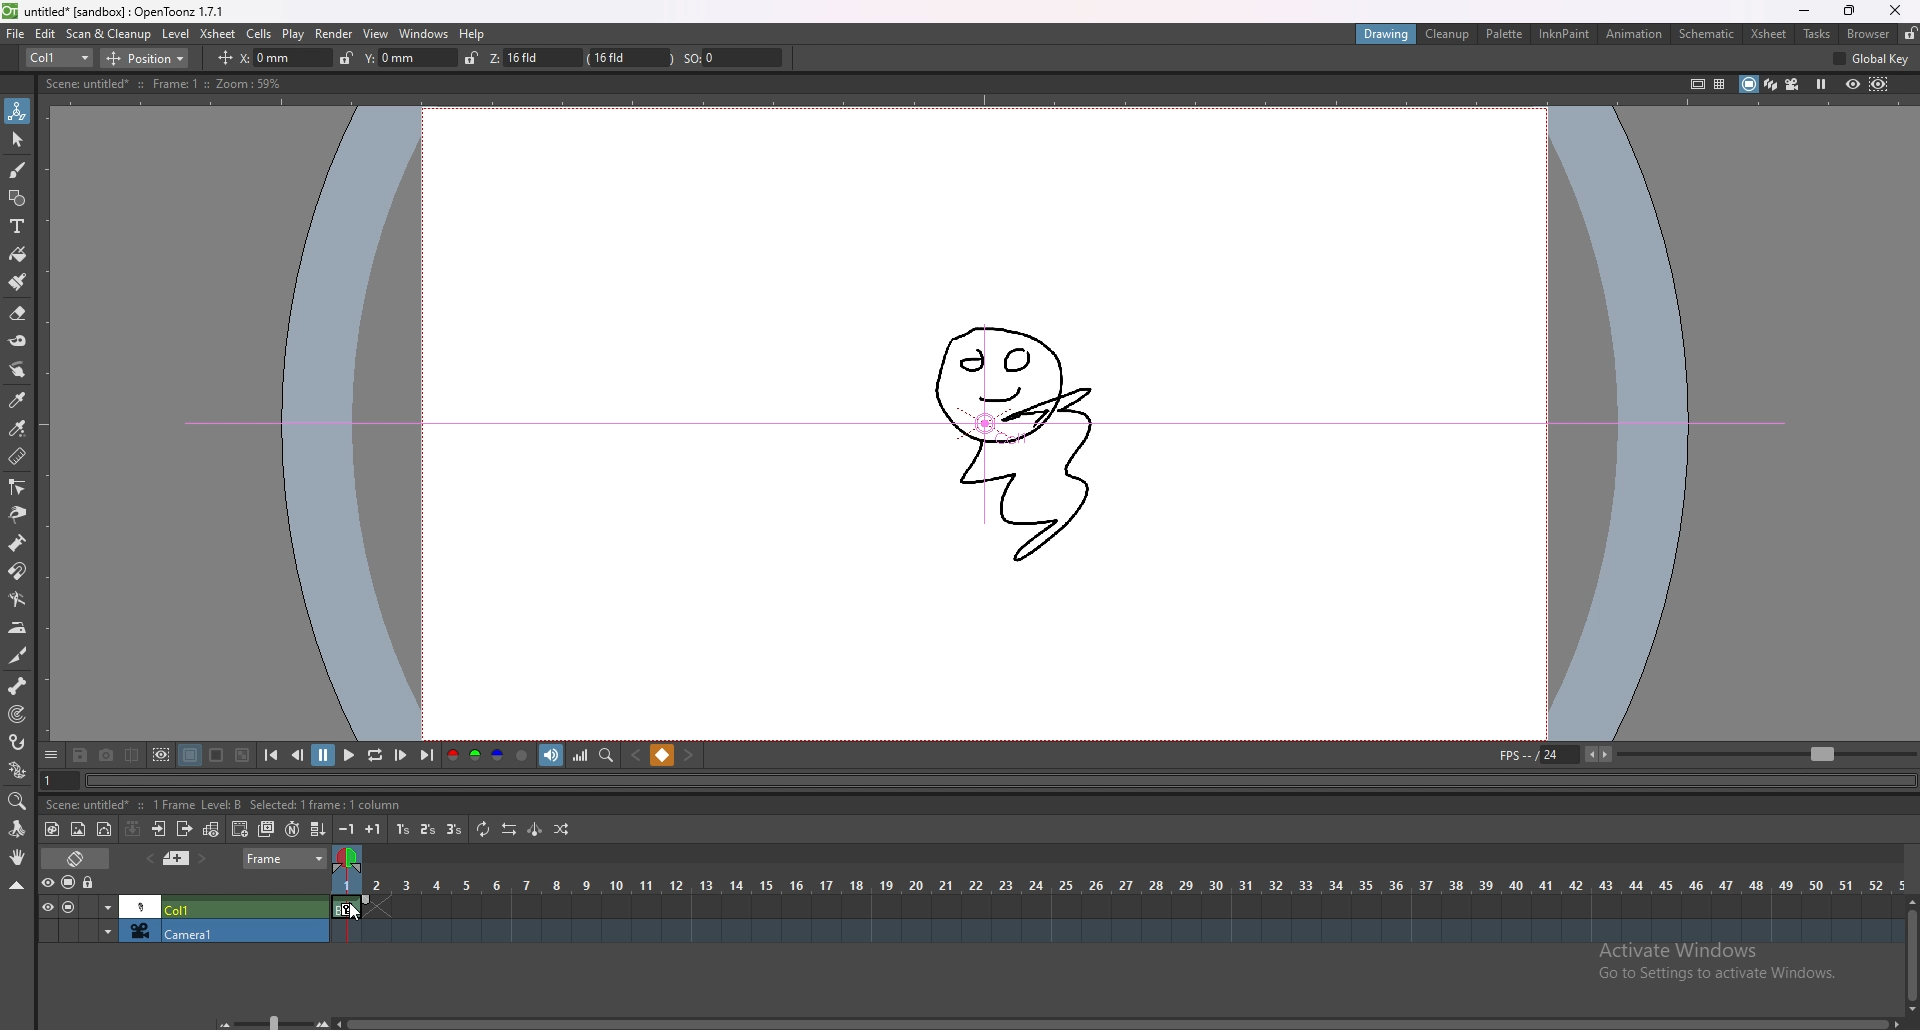 The height and width of the screenshot is (1030, 1920). What do you see at coordinates (210, 829) in the screenshot?
I see `toggle edit in place` at bounding box center [210, 829].